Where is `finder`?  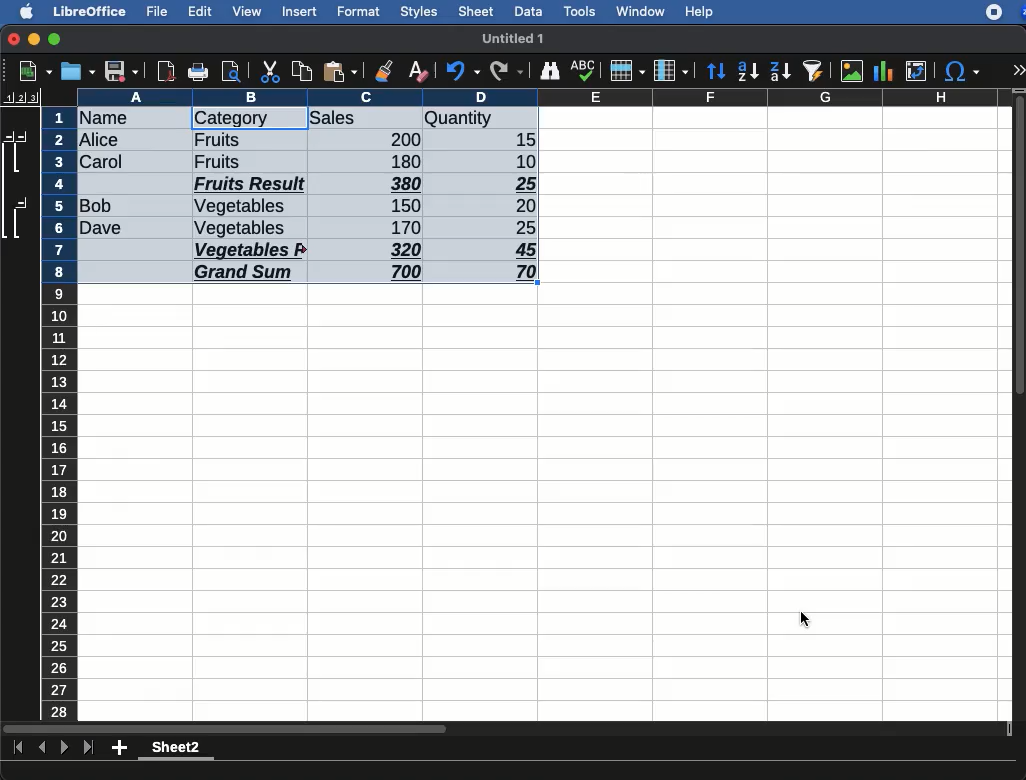
finder is located at coordinates (549, 71).